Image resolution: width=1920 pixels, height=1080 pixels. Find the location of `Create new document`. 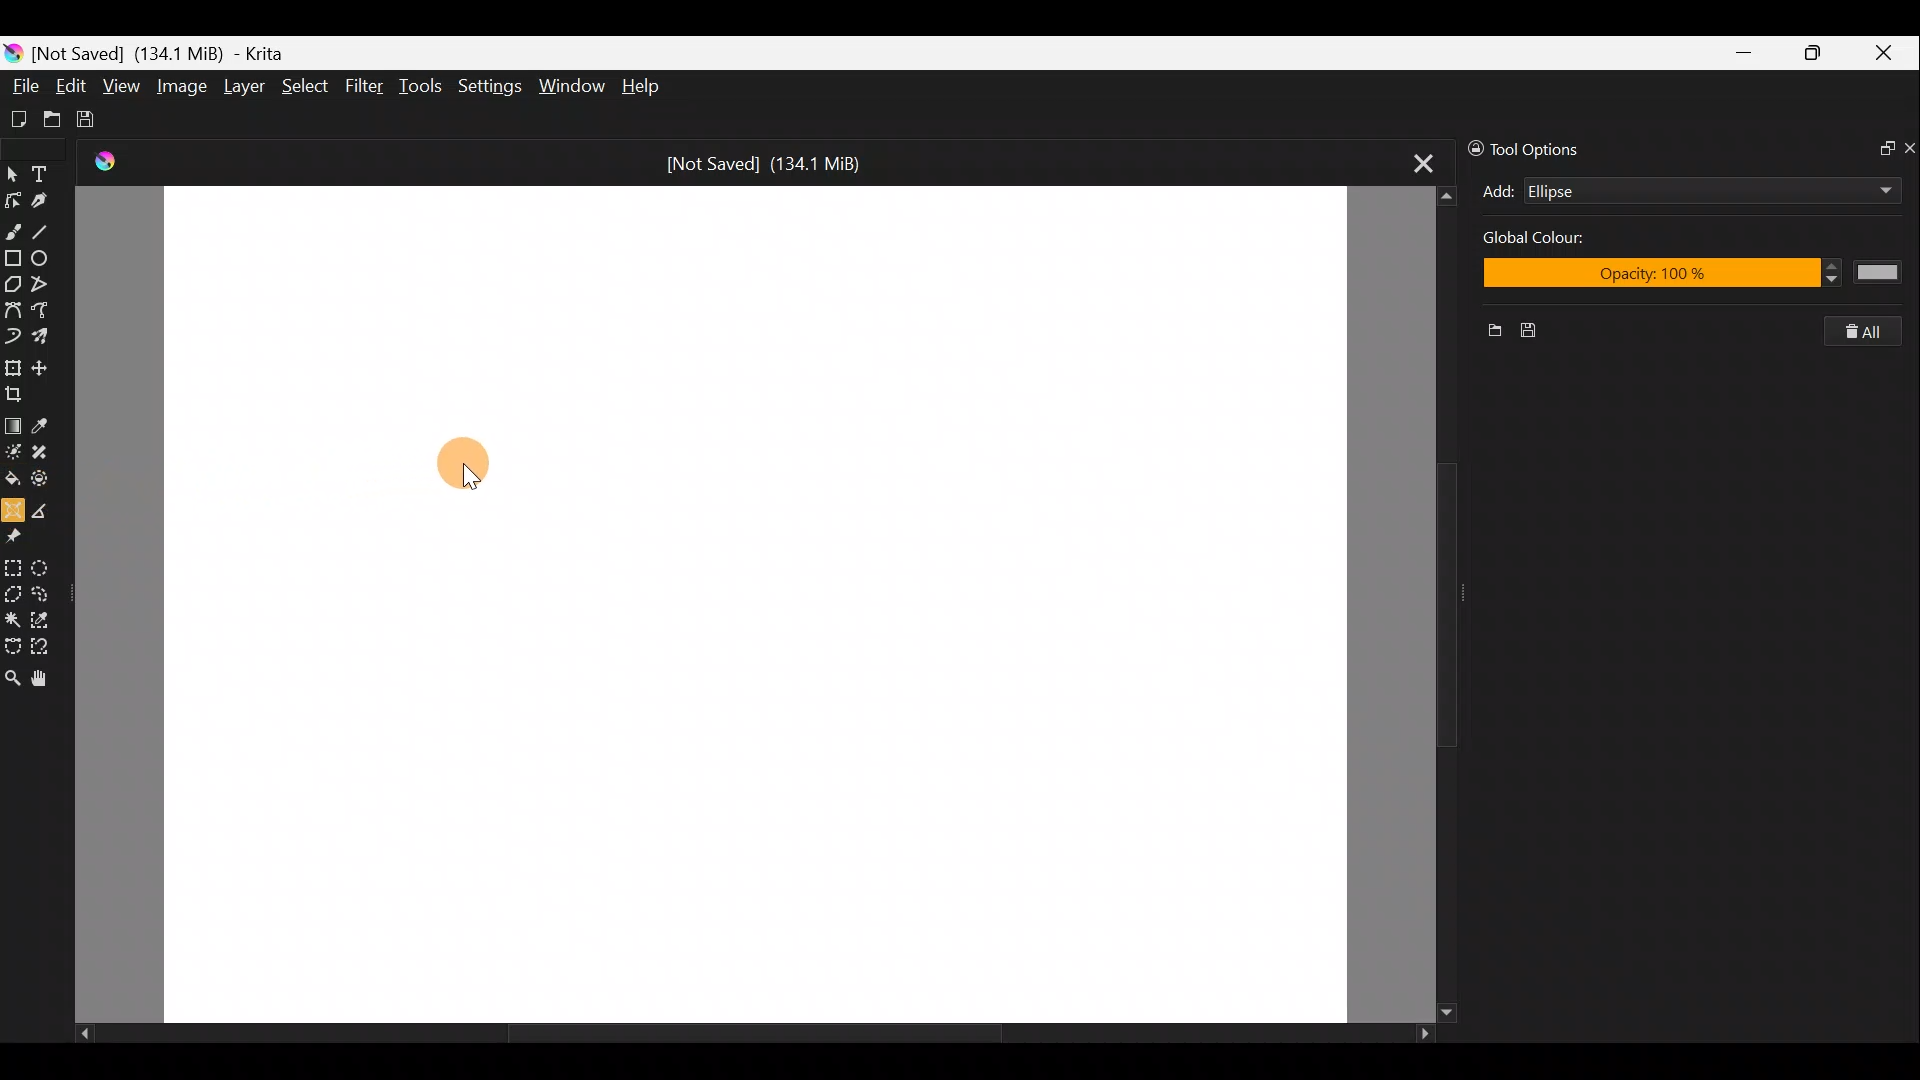

Create new document is located at coordinates (17, 117).